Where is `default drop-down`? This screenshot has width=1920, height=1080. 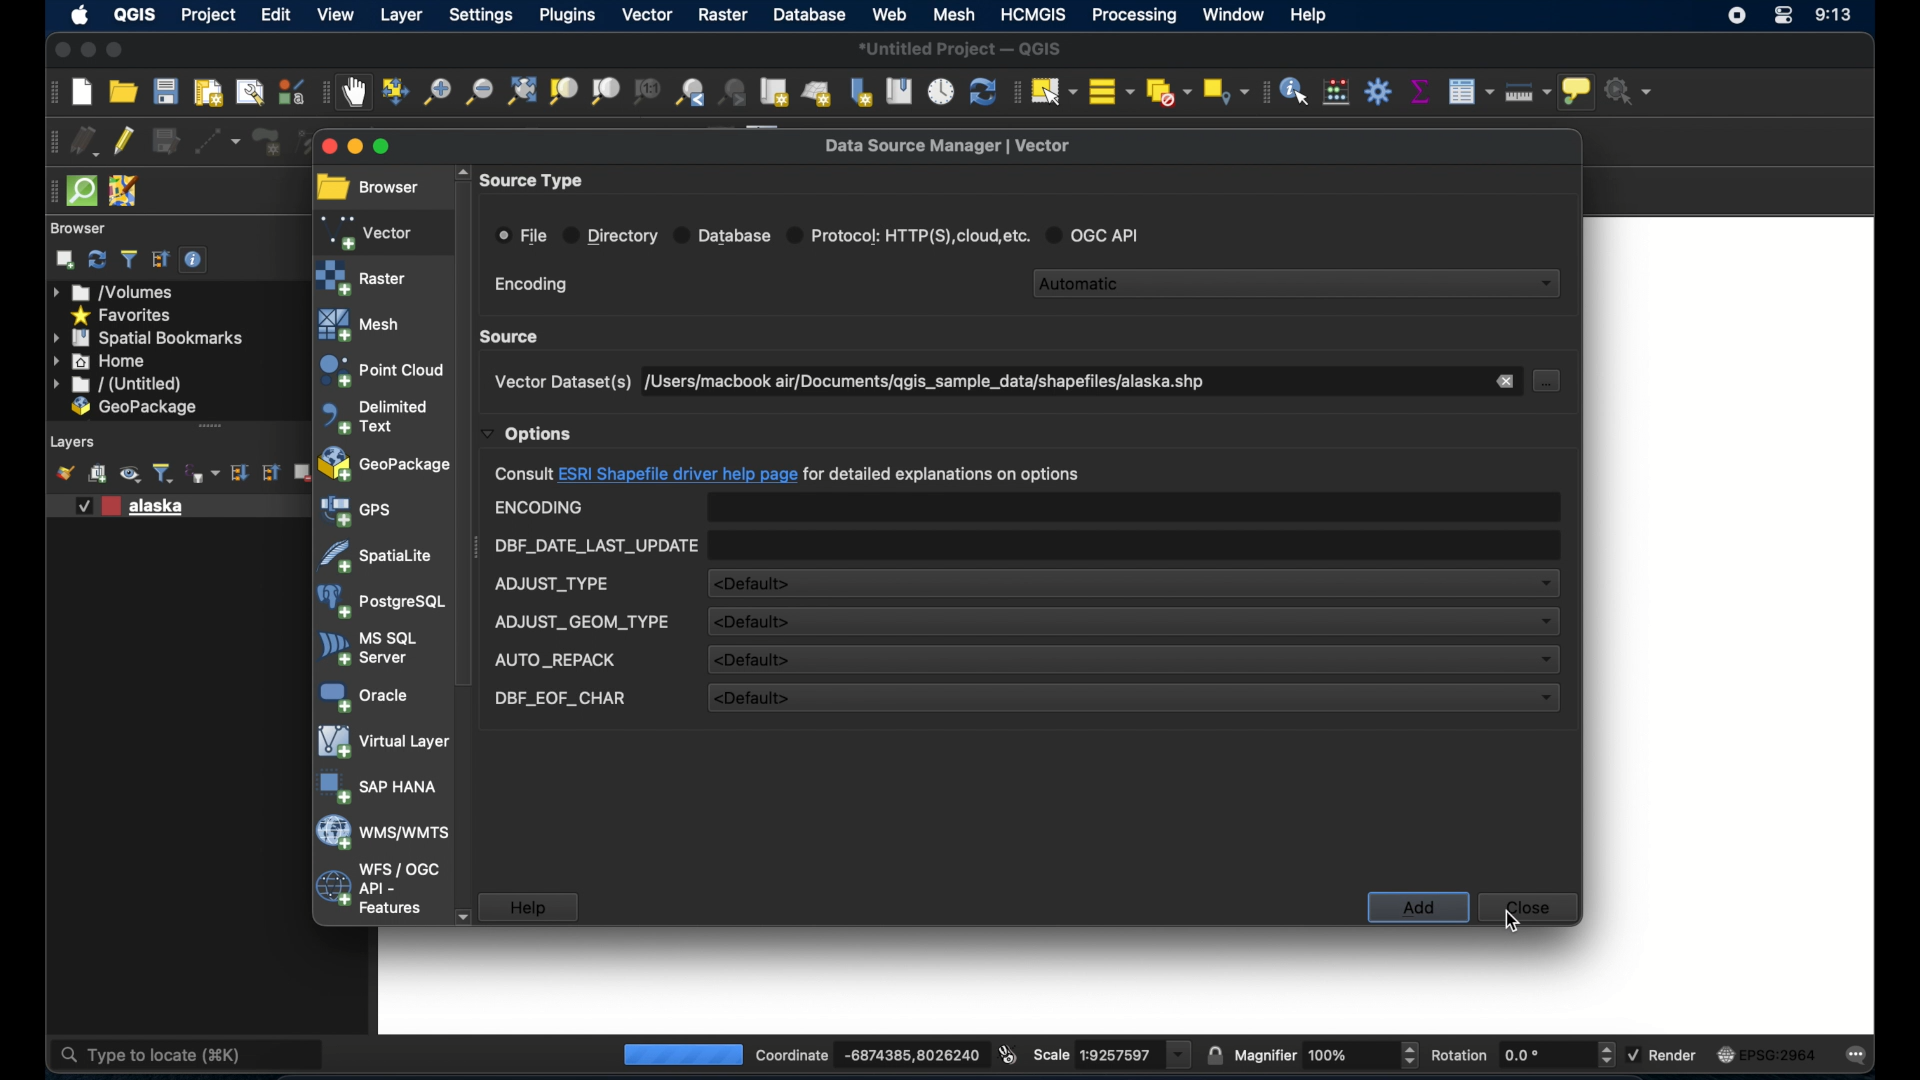
default drop-down is located at coordinates (1130, 621).